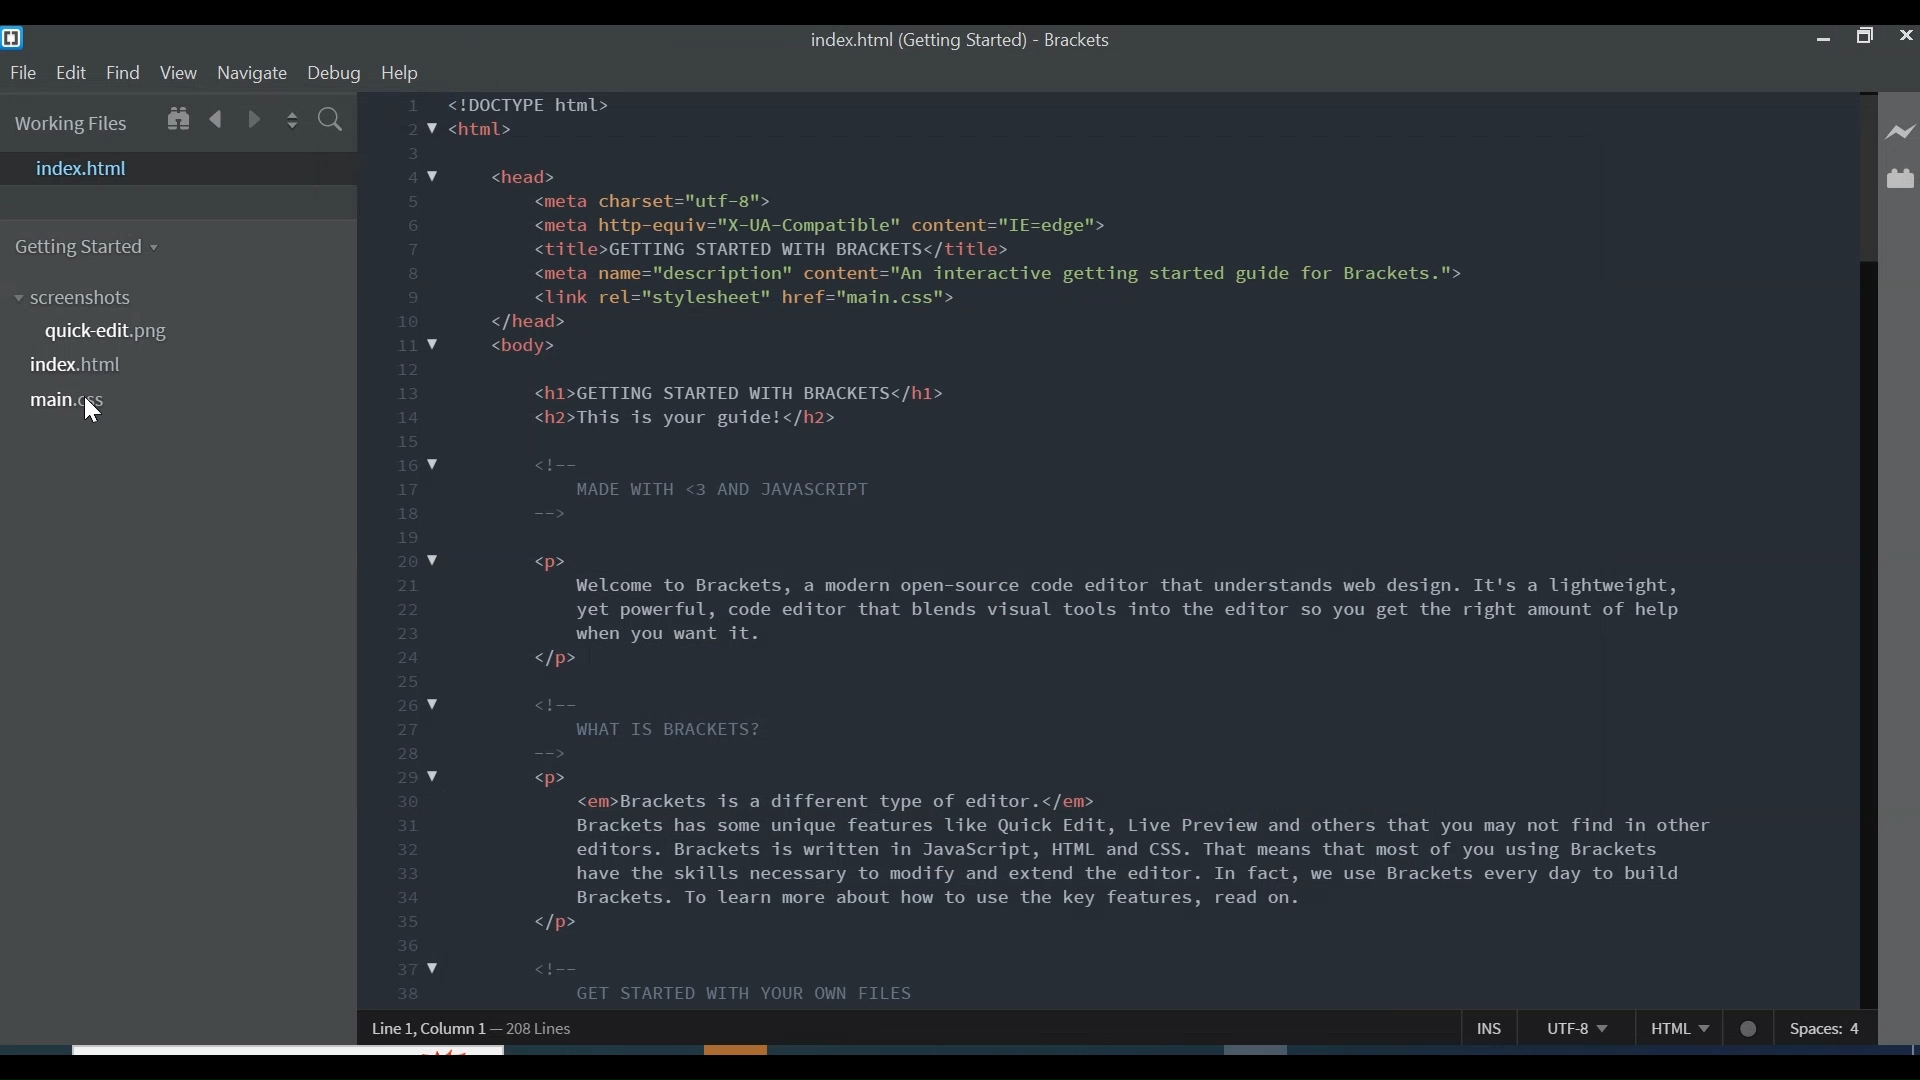 The width and height of the screenshot is (1920, 1080). What do you see at coordinates (334, 73) in the screenshot?
I see `Debug` at bounding box center [334, 73].